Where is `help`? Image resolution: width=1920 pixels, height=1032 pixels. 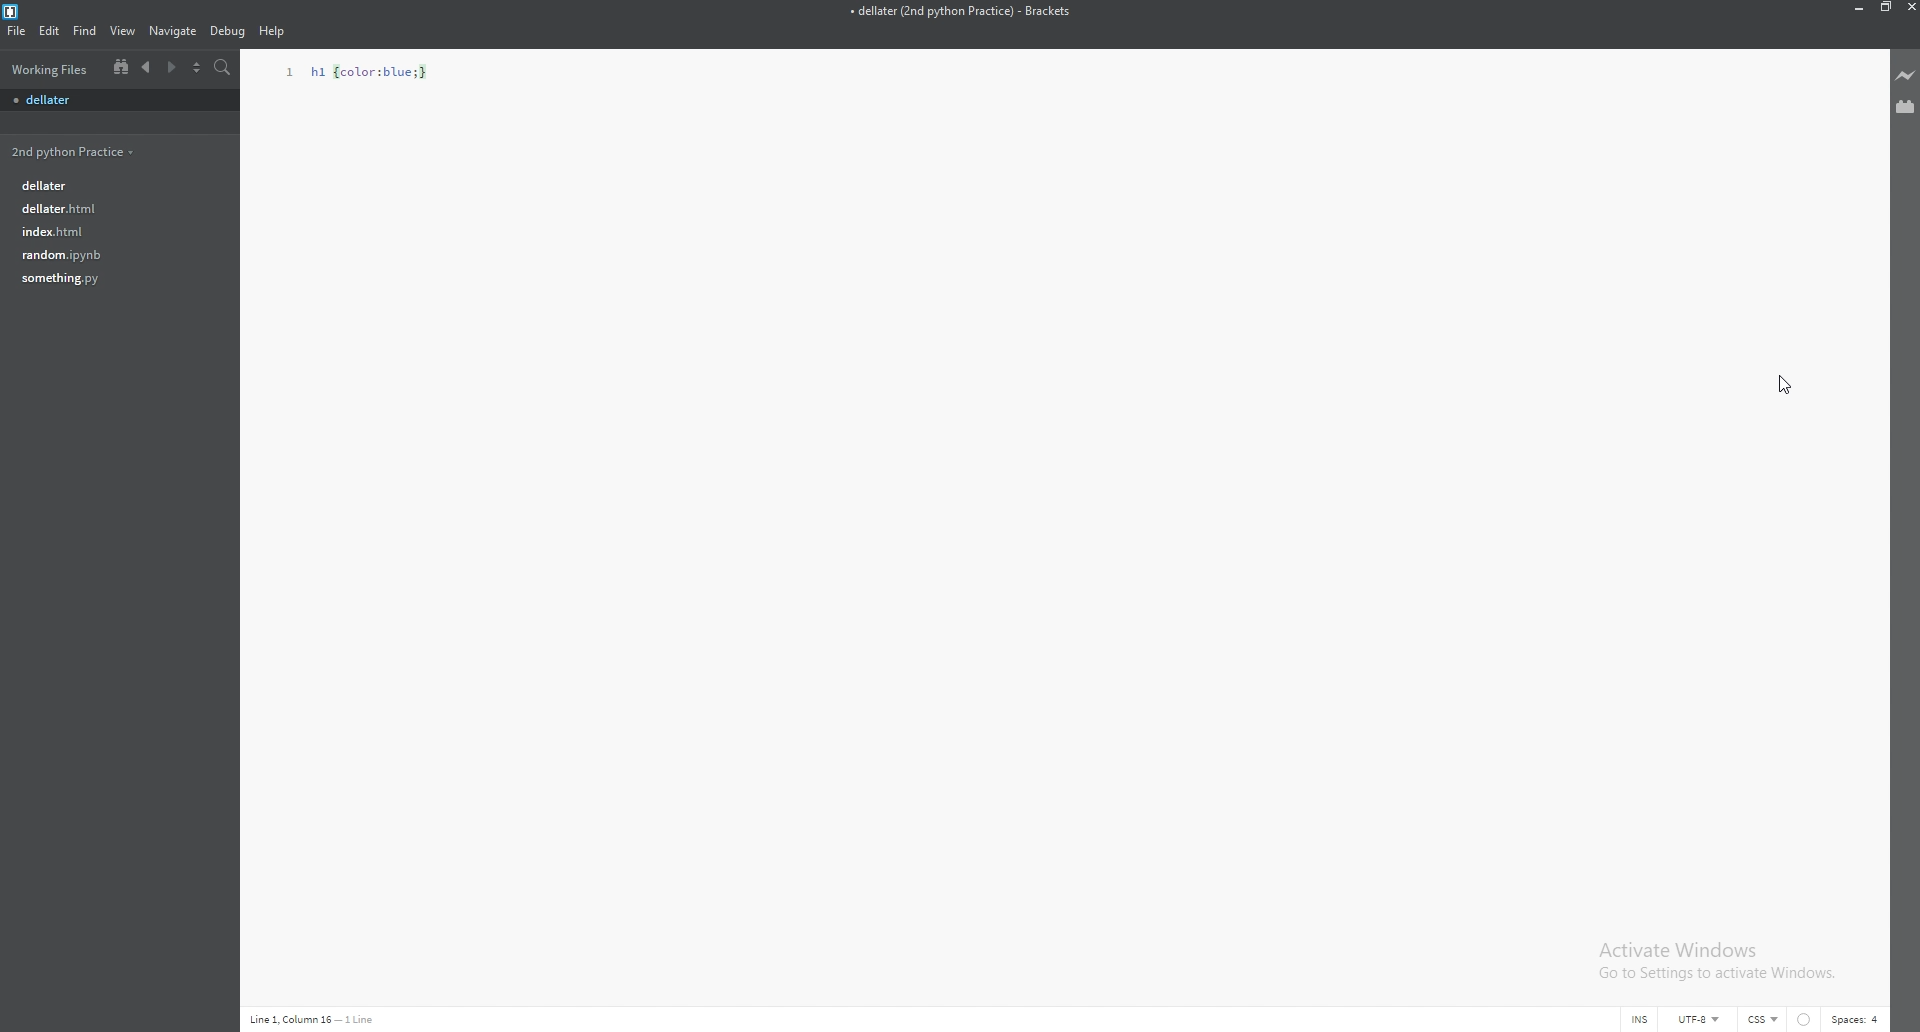 help is located at coordinates (273, 32).